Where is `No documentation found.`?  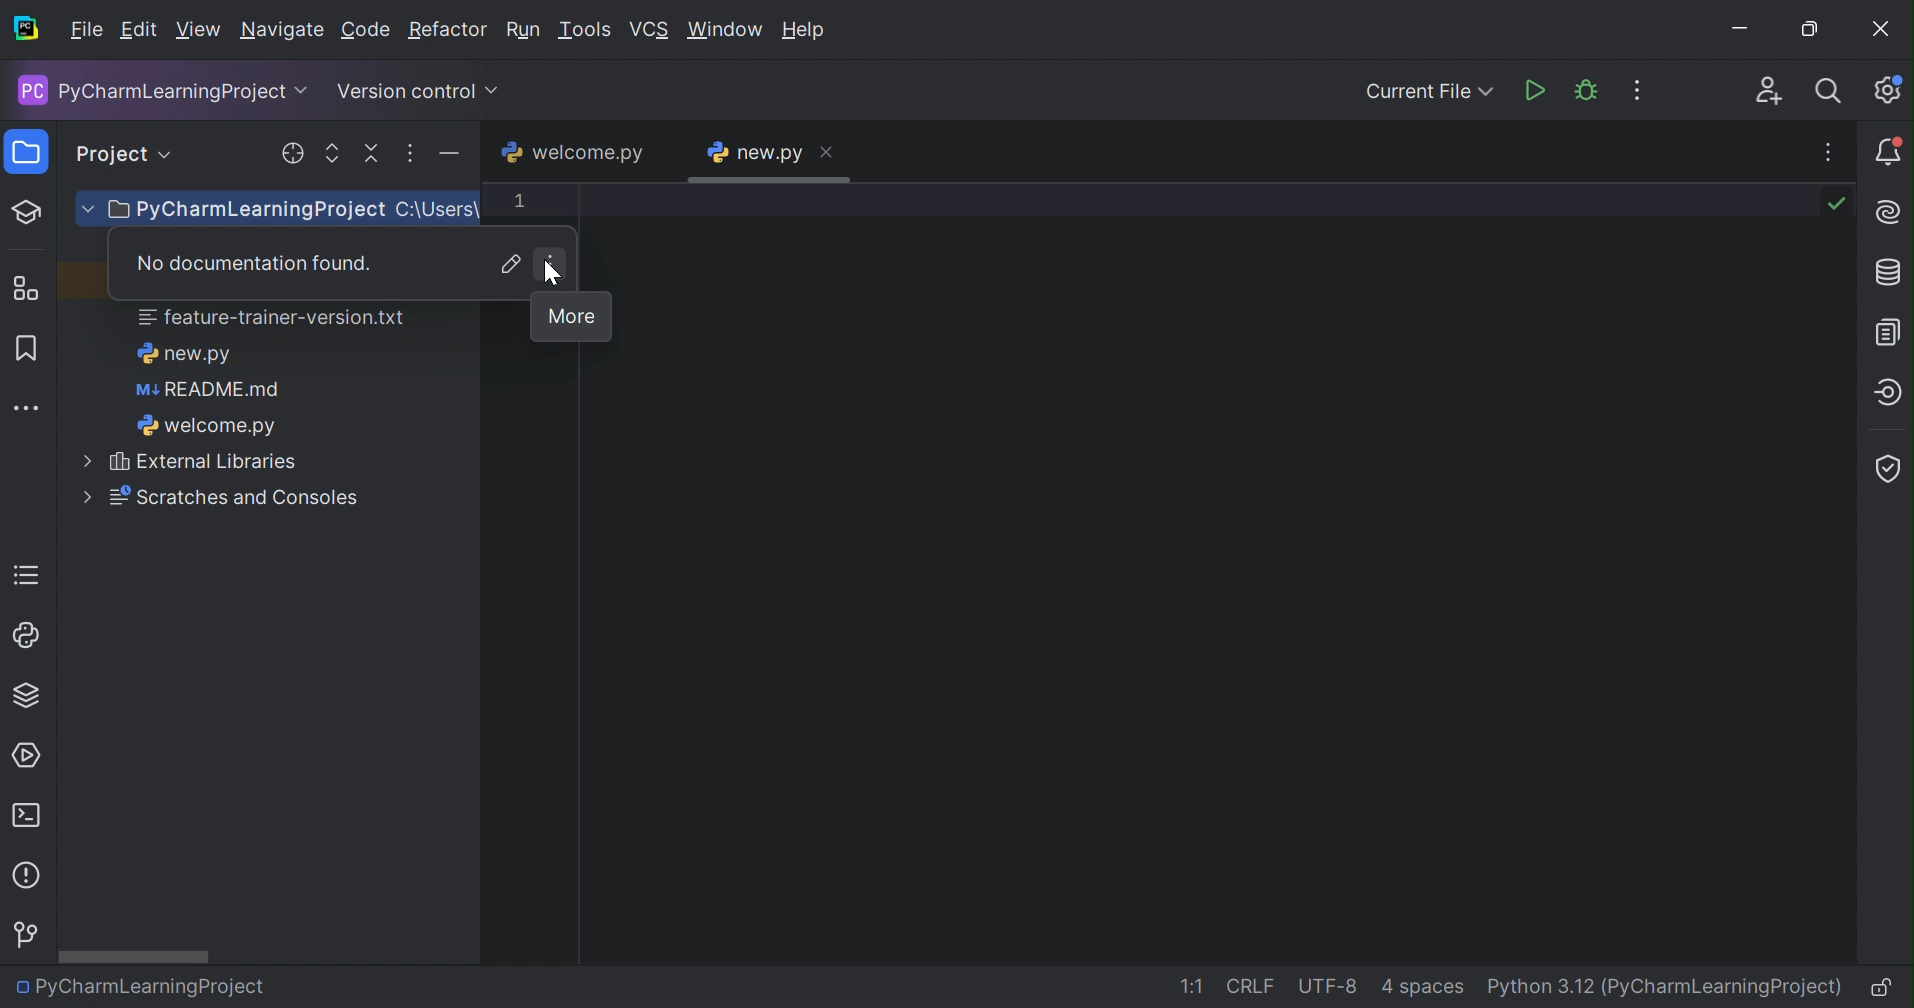
No documentation found. is located at coordinates (249, 262).